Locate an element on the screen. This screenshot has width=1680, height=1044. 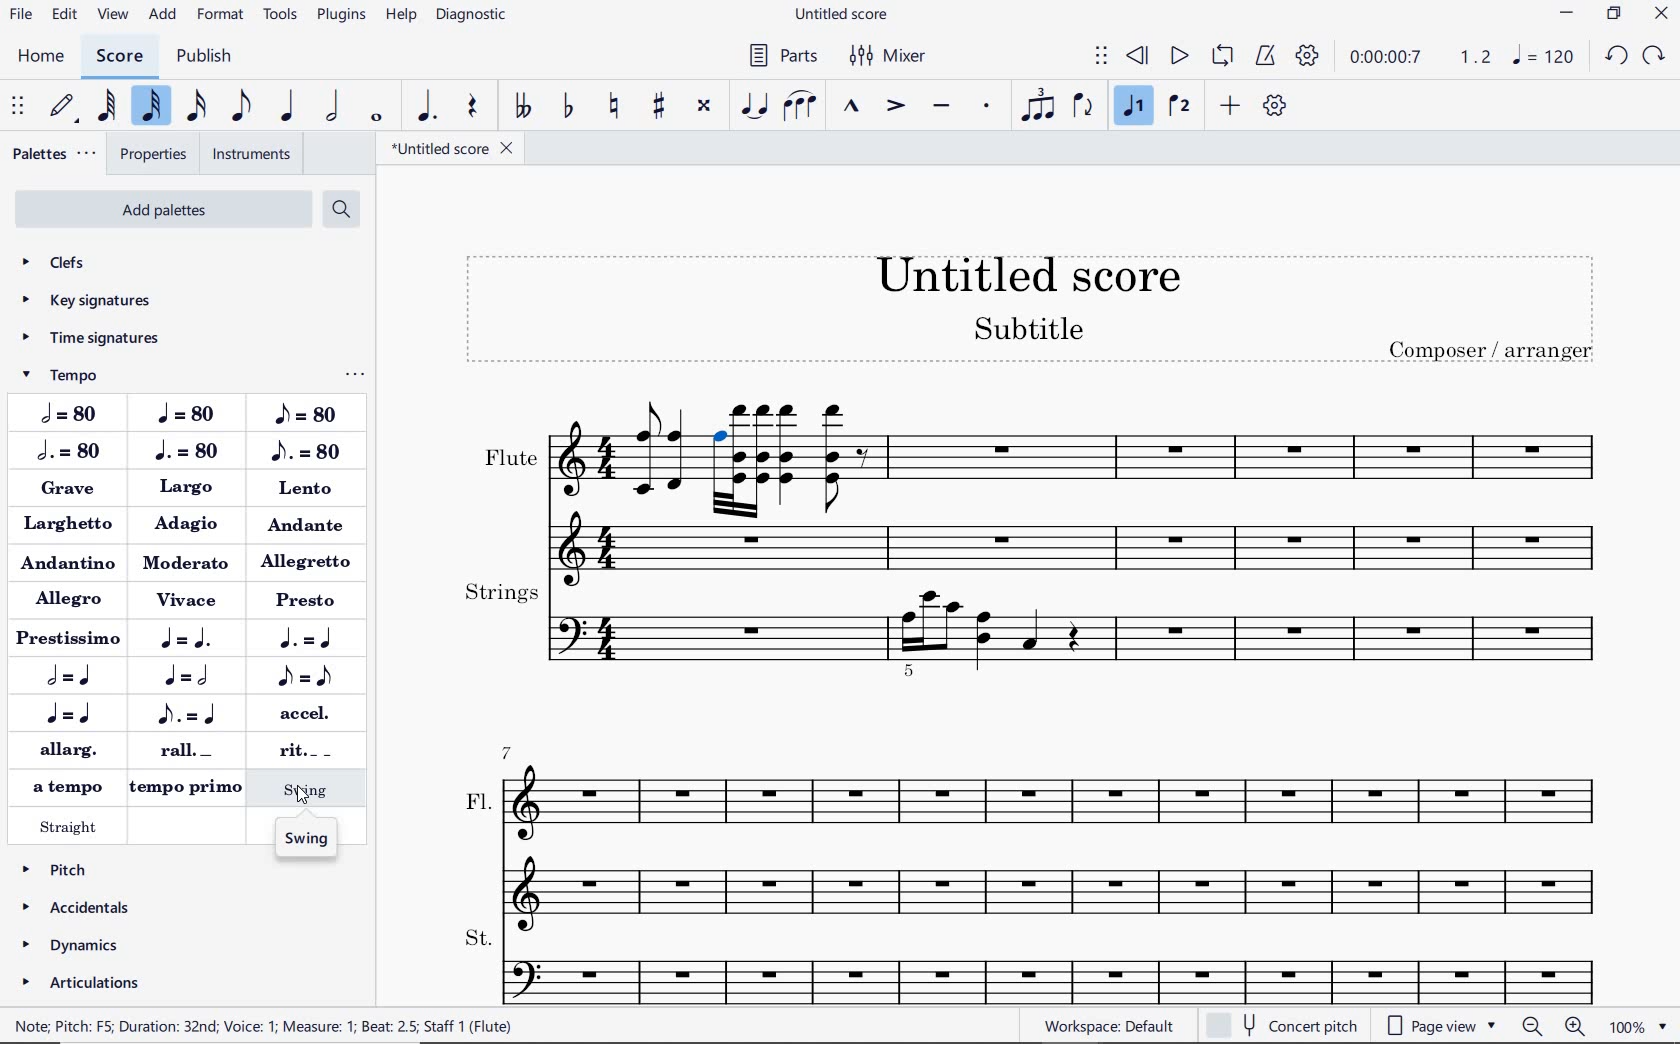
view is located at coordinates (114, 16).